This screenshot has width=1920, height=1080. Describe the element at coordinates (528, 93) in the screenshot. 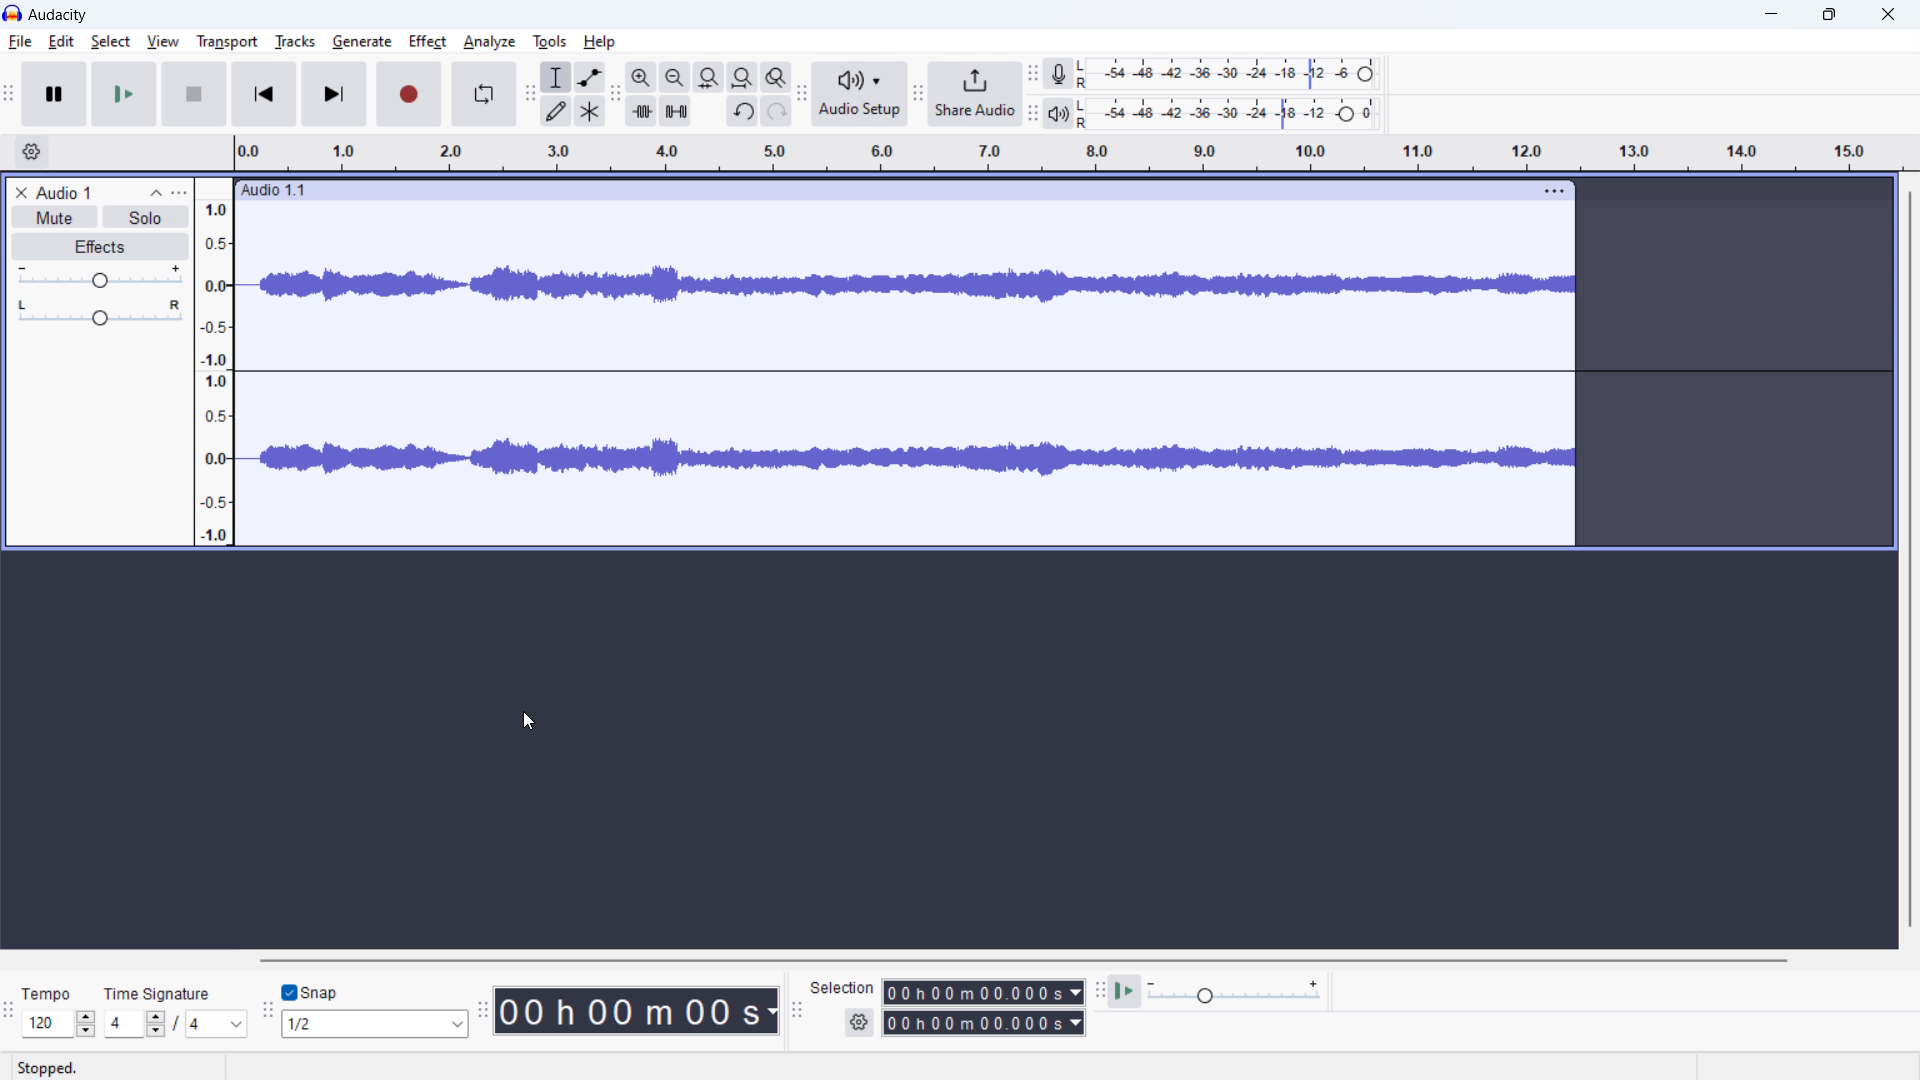

I see `` at that location.